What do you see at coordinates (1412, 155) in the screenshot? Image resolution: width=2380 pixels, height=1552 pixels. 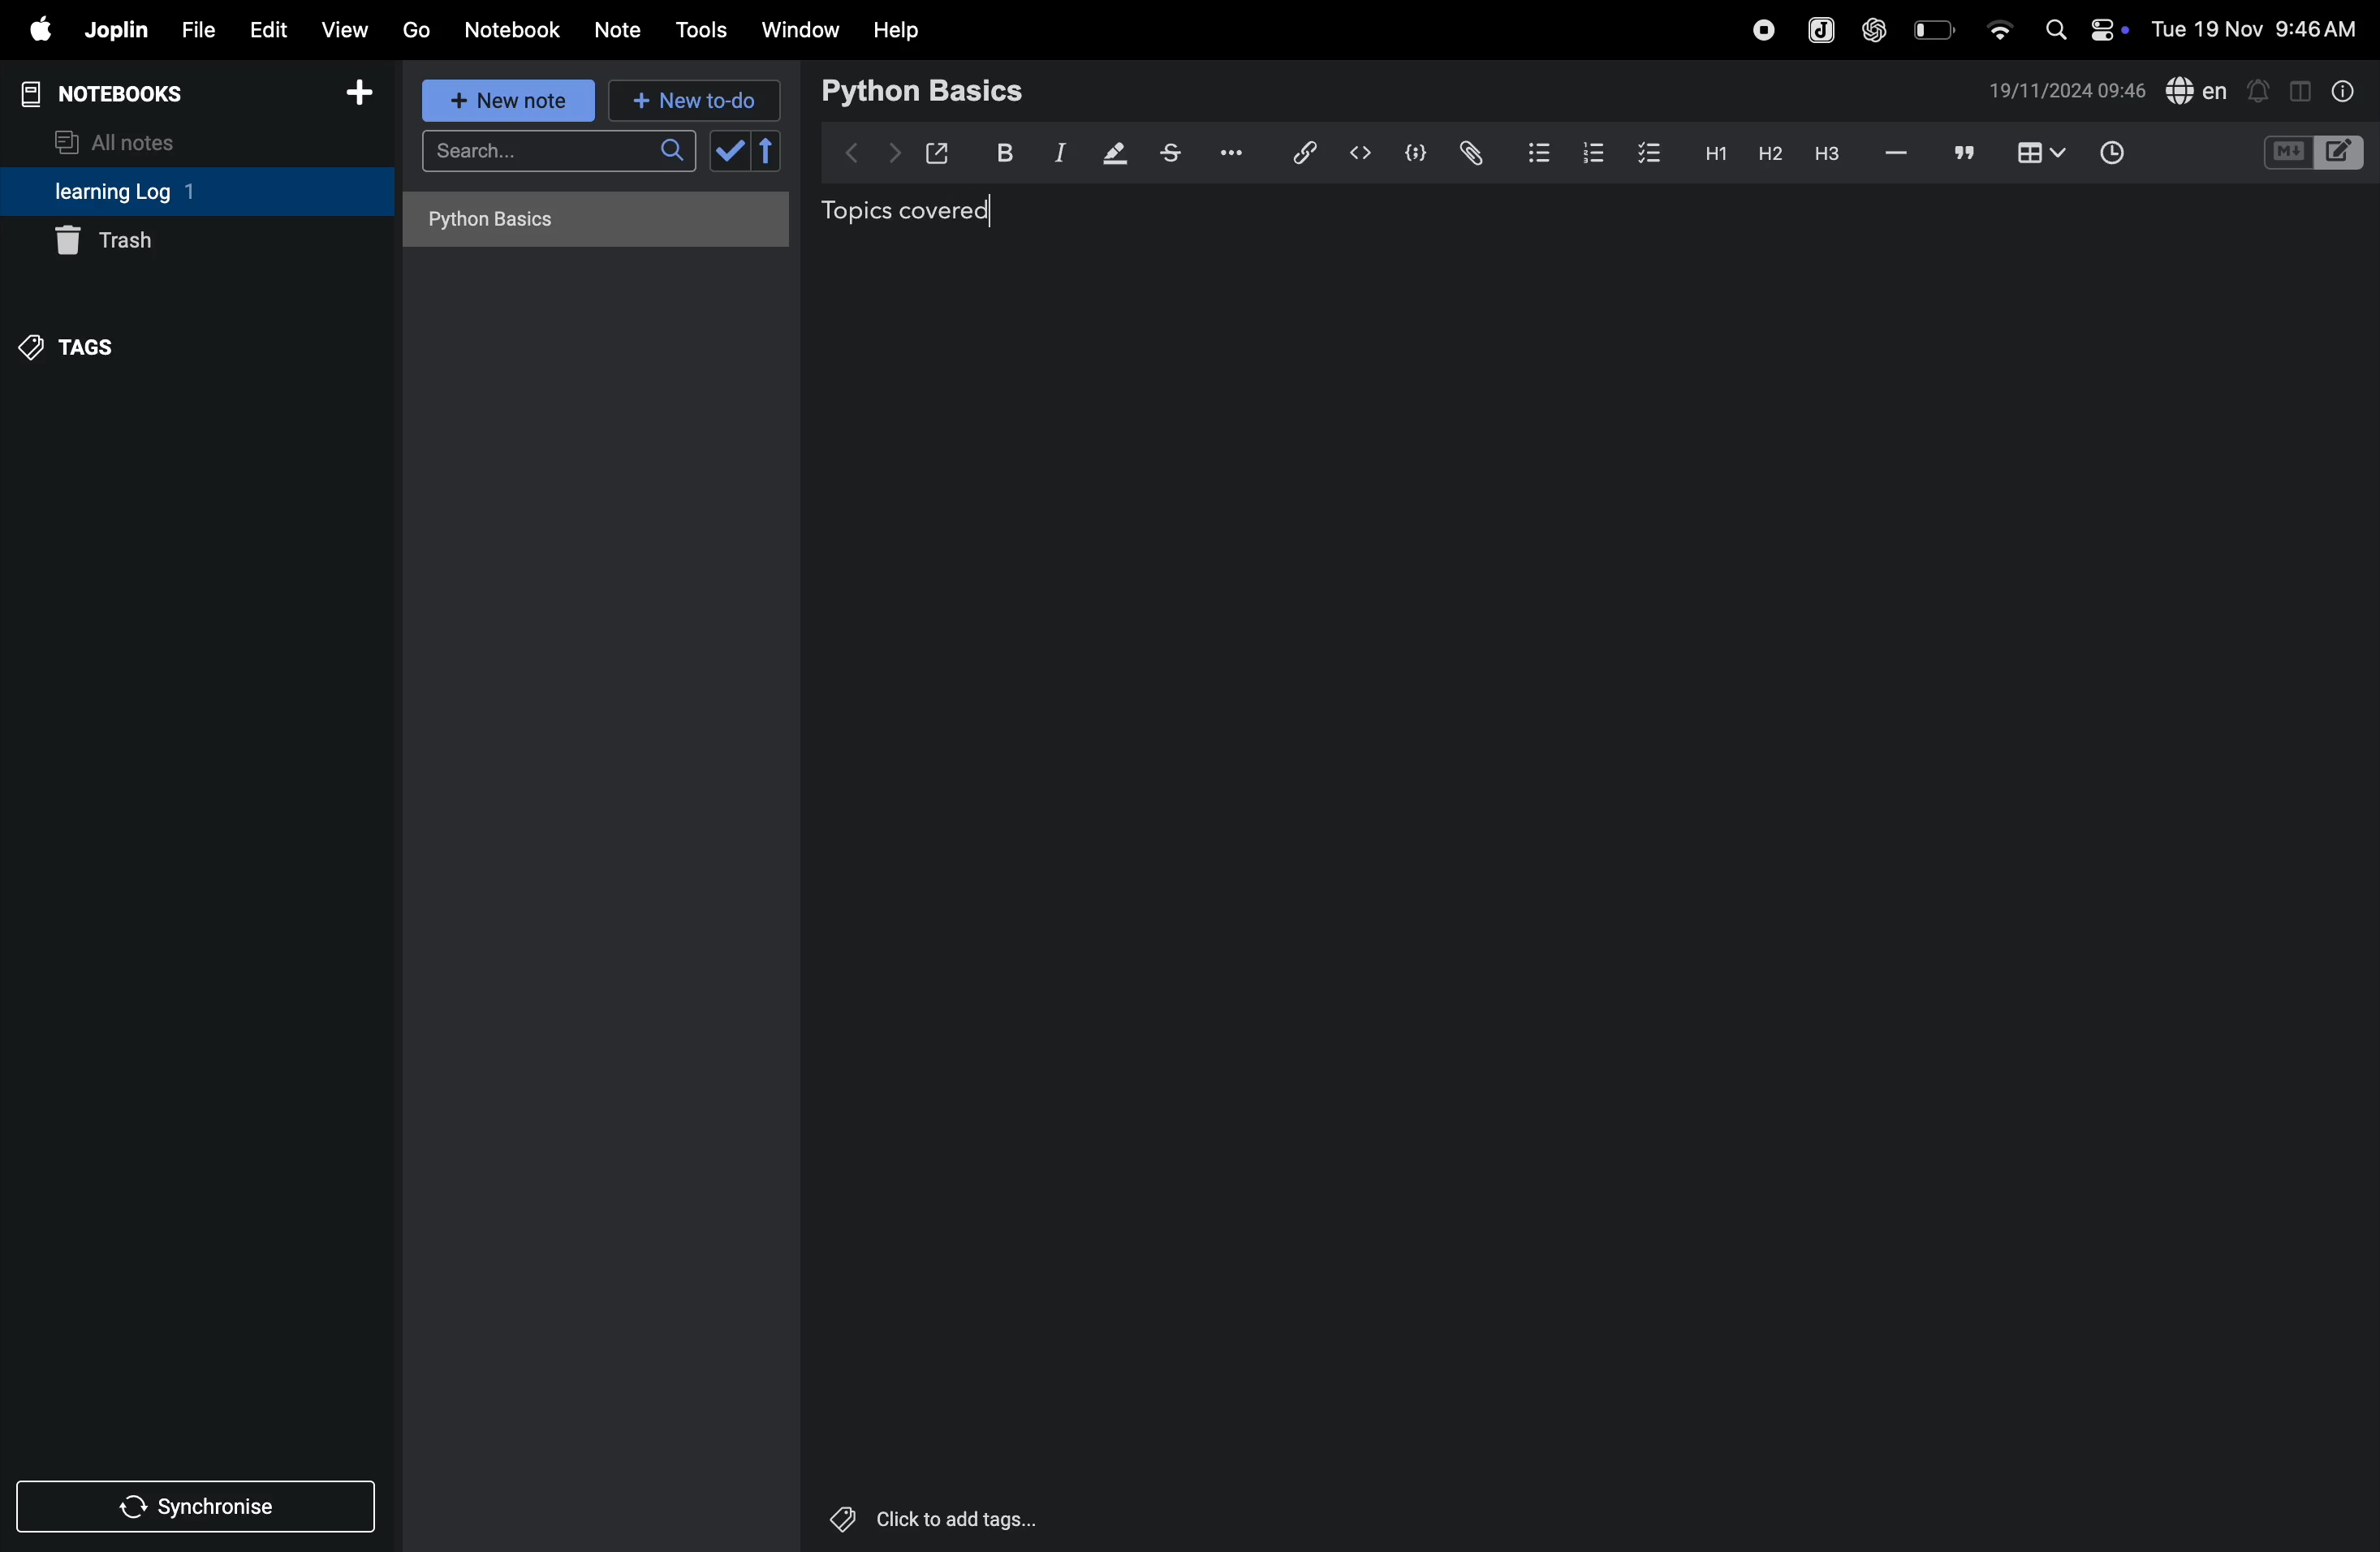 I see `code block` at bounding box center [1412, 155].